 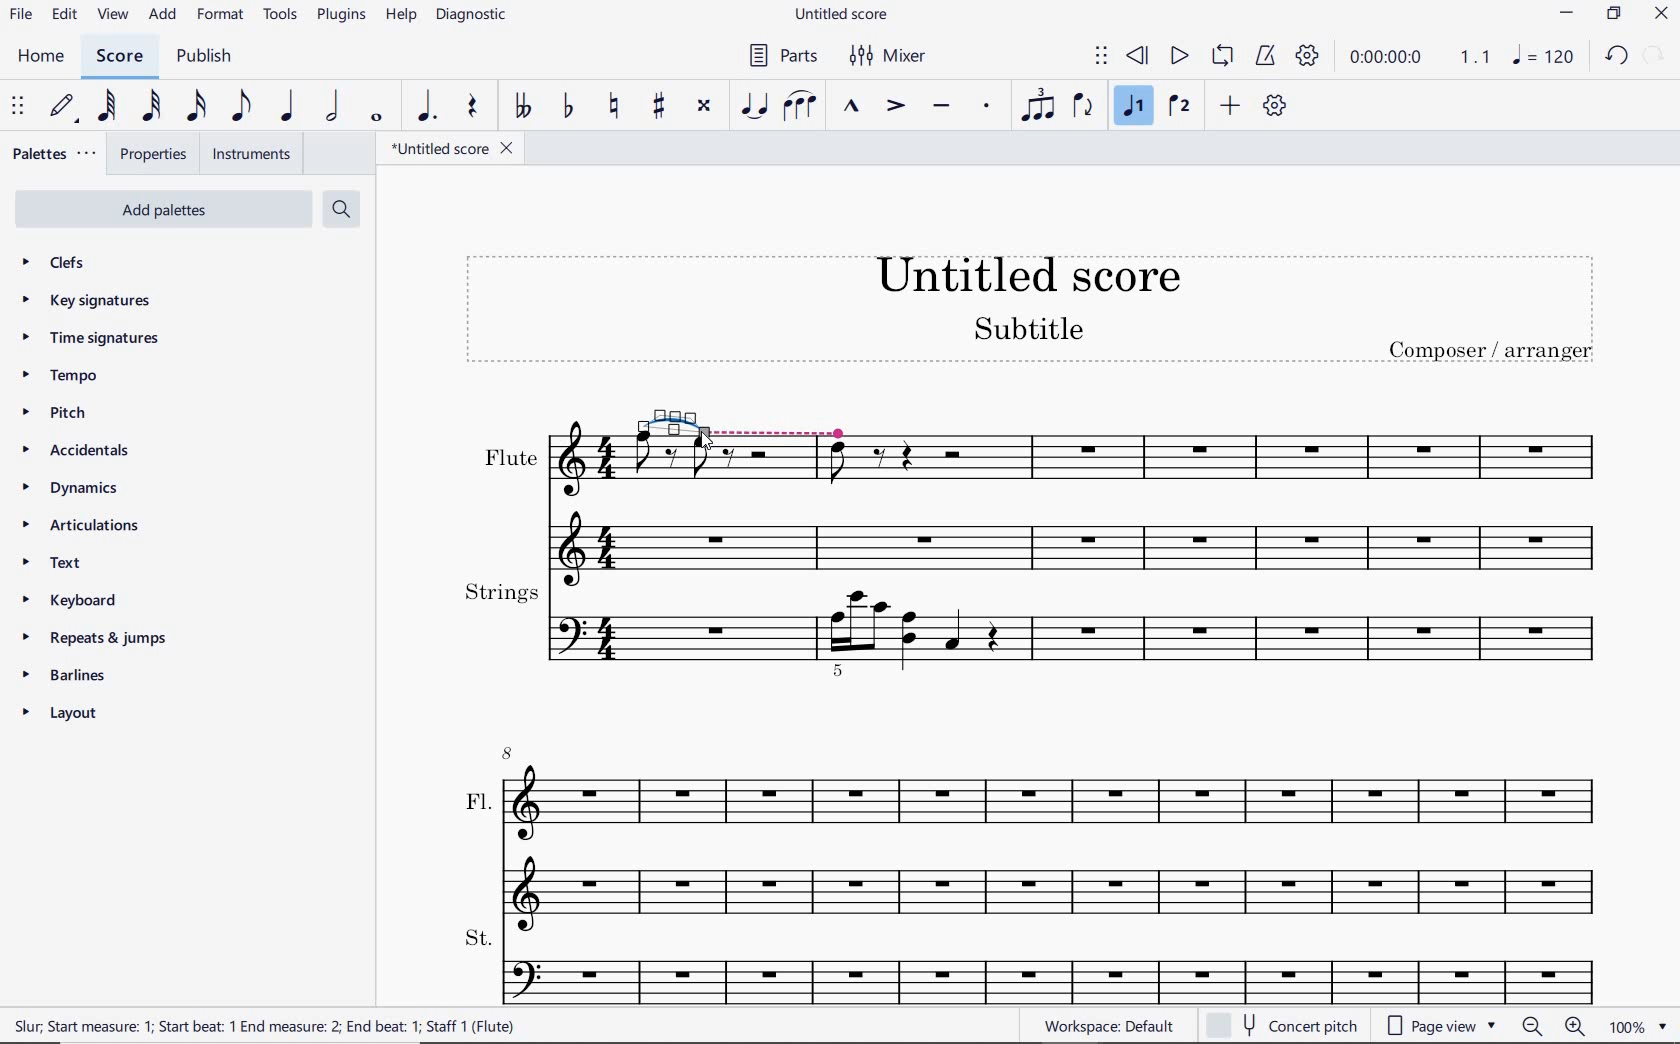 What do you see at coordinates (65, 16) in the screenshot?
I see `edit` at bounding box center [65, 16].